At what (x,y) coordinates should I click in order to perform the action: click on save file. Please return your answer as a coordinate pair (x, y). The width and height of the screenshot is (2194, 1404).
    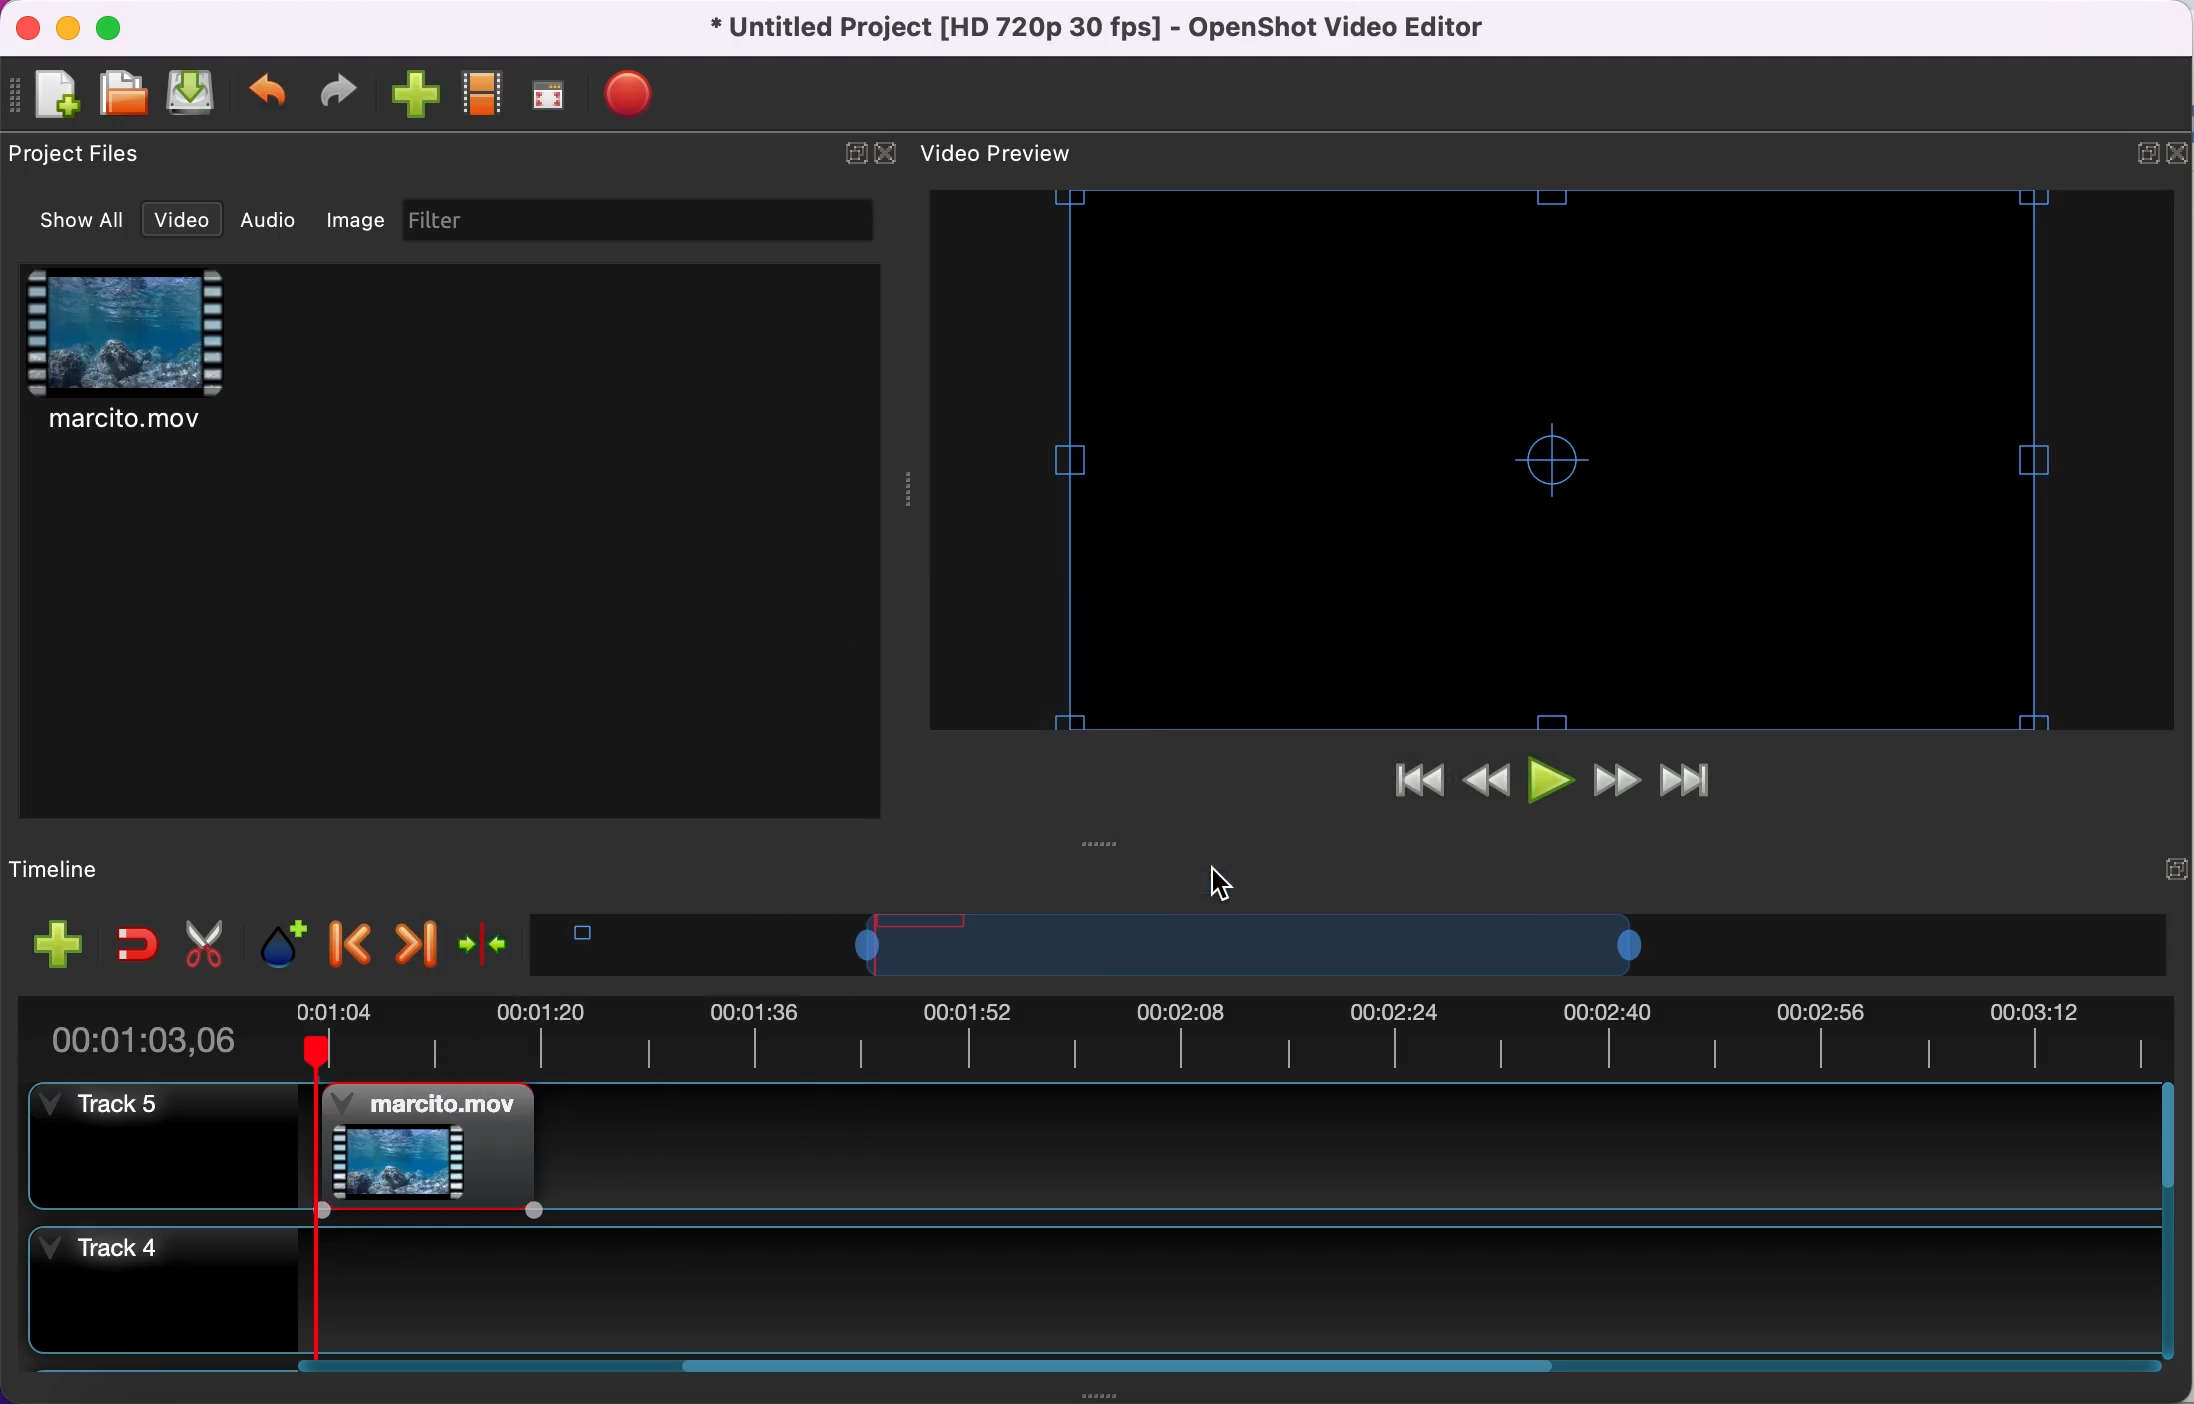
    Looking at the image, I should click on (190, 93).